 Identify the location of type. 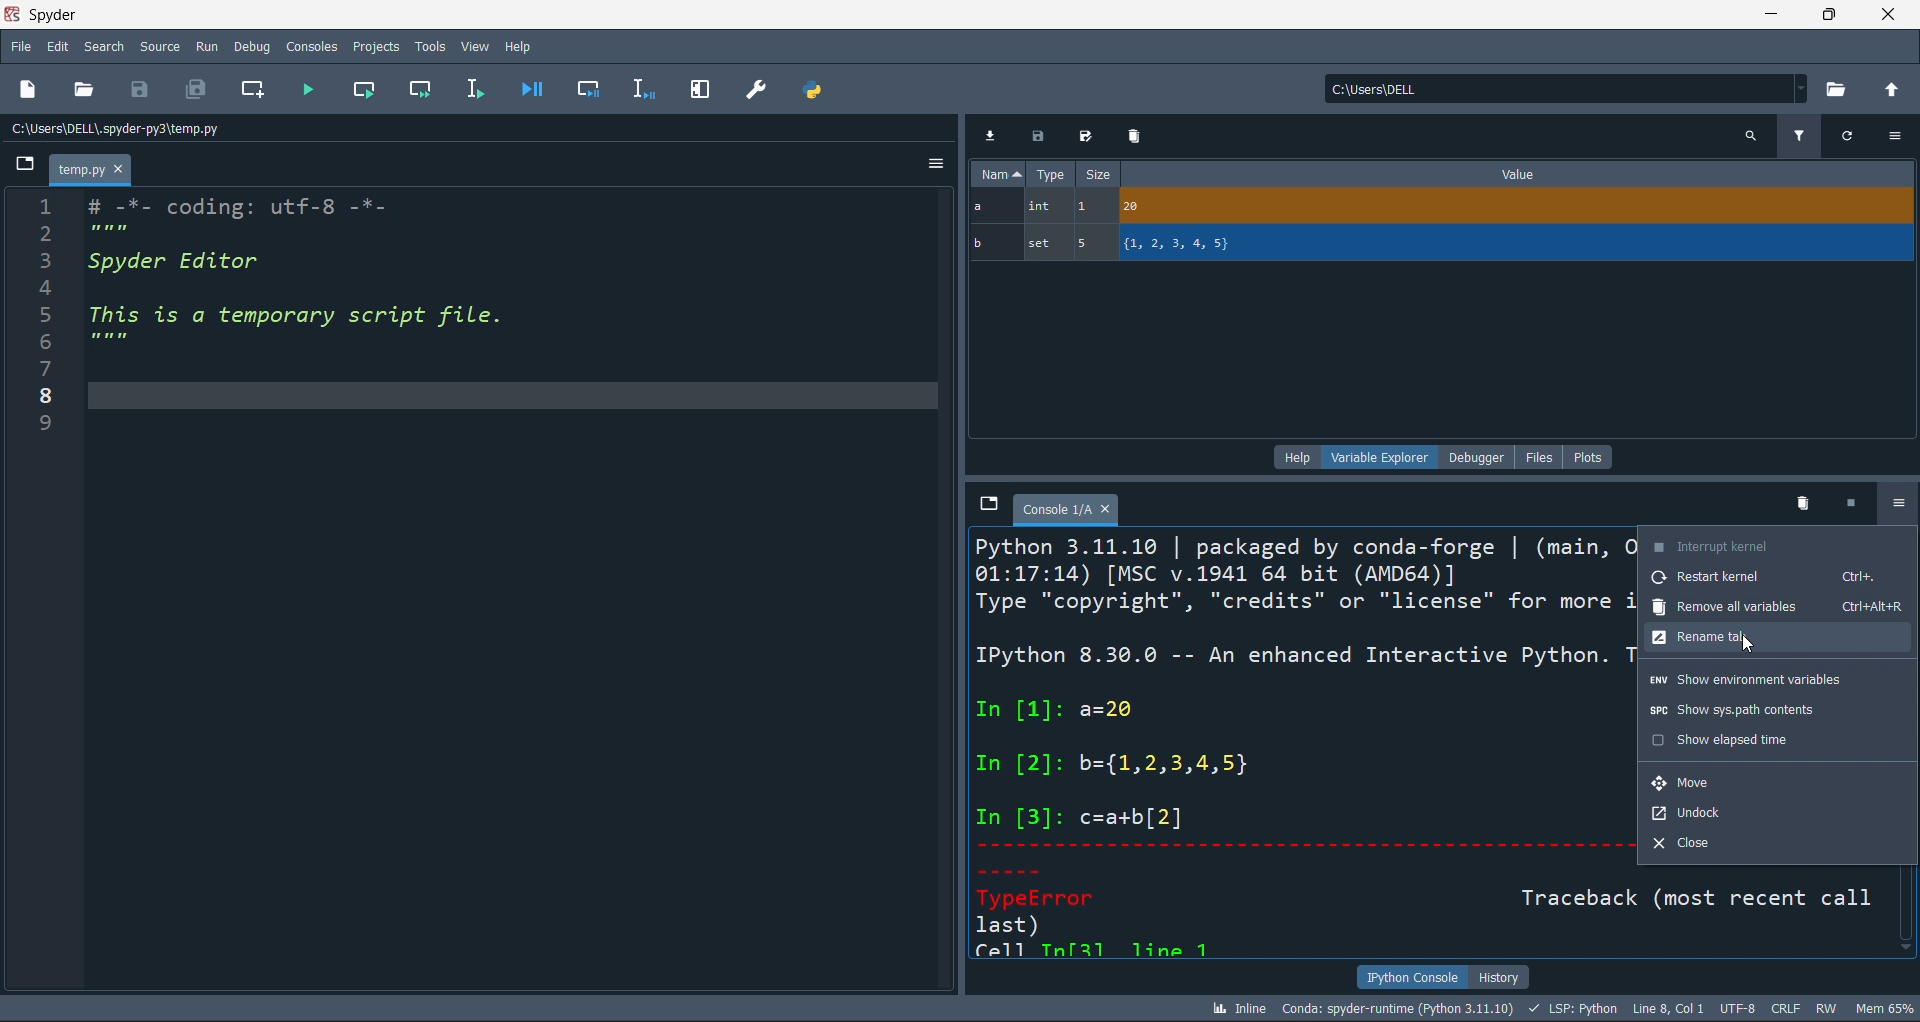
(1051, 176).